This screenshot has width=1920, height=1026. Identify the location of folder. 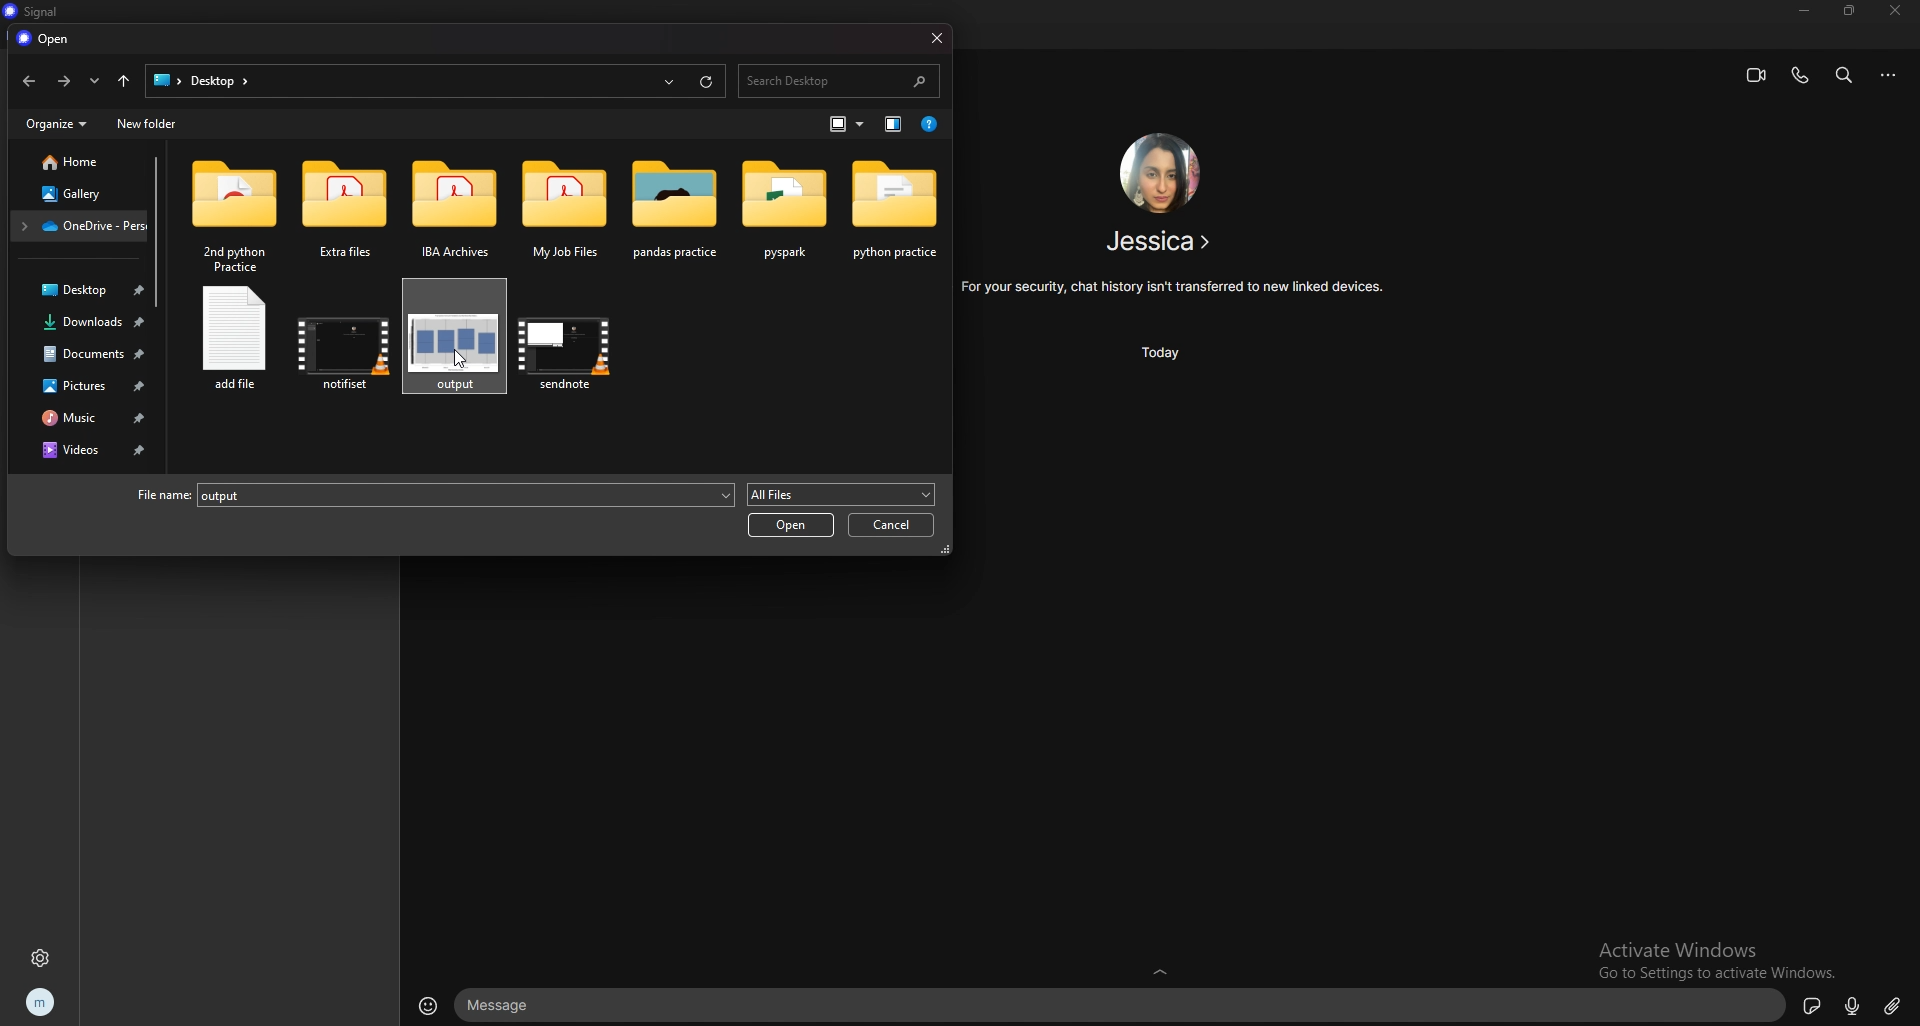
(679, 210).